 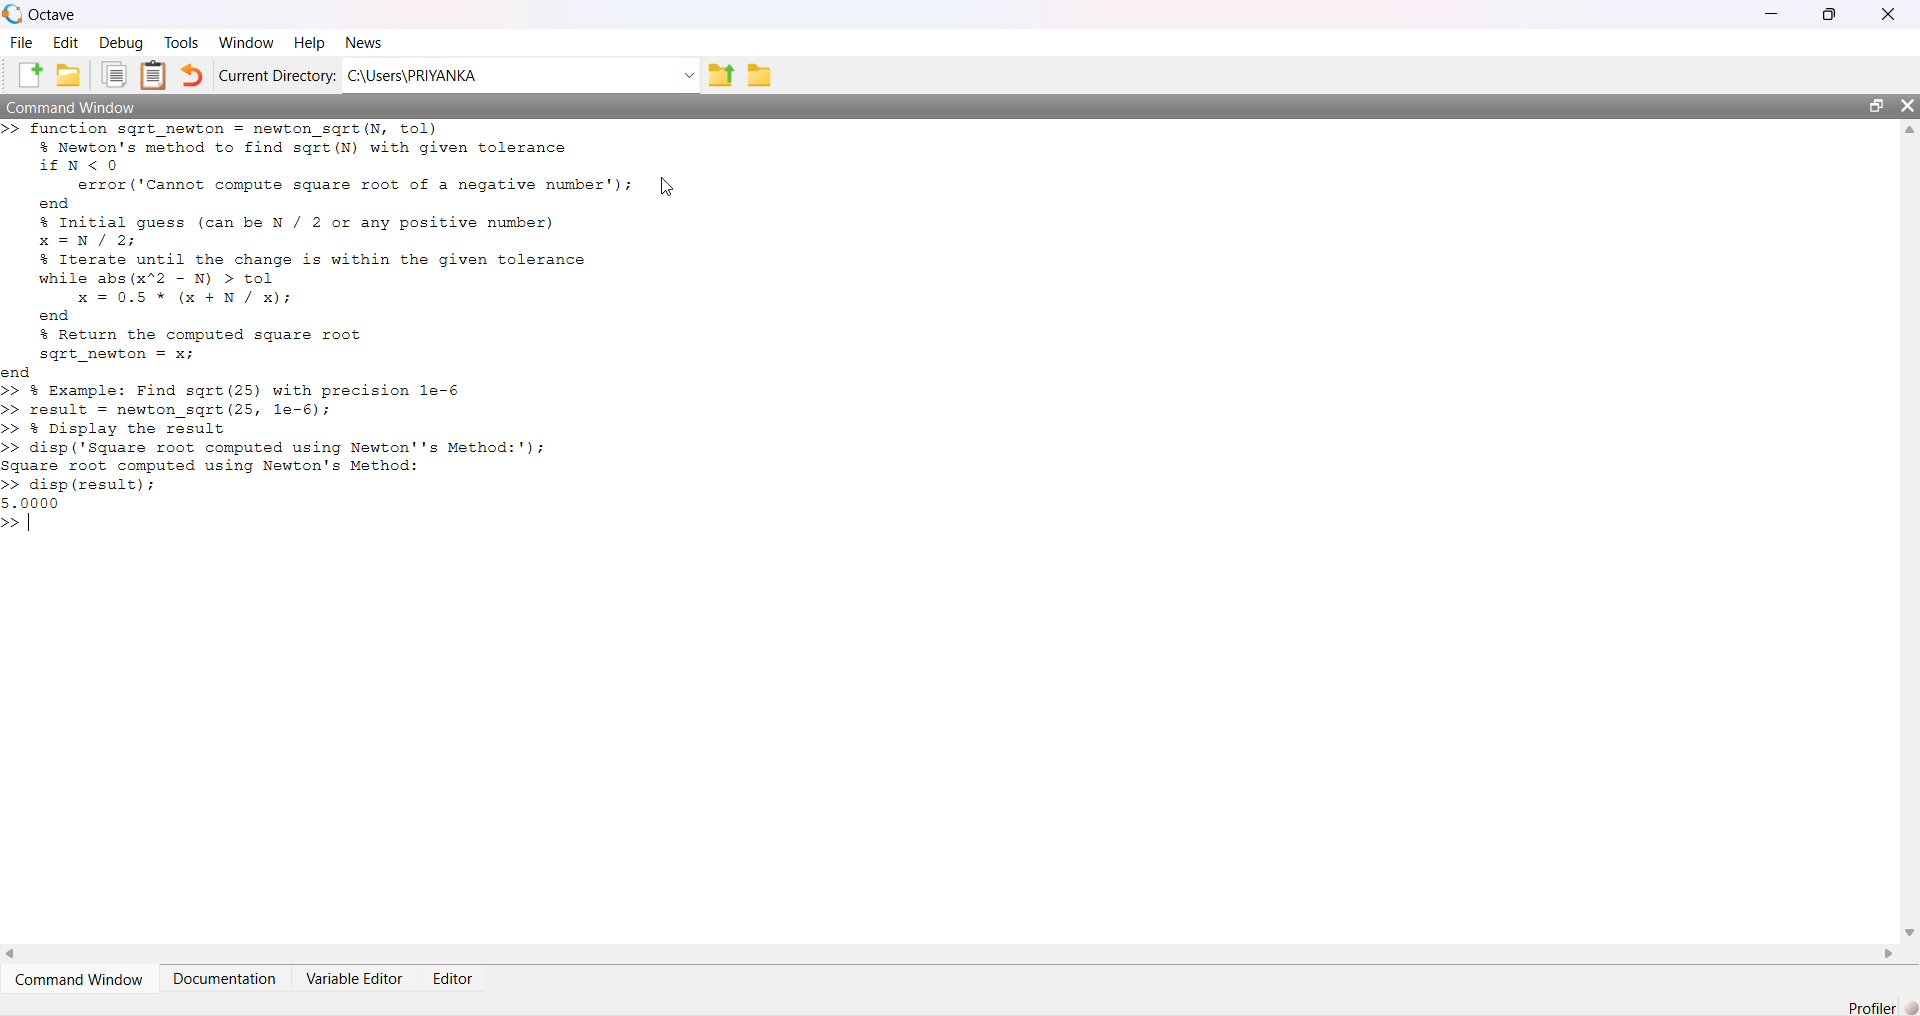 What do you see at coordinates (52, 13) in the screenshot?
I see `Octave` at bounding box center [52, 13].